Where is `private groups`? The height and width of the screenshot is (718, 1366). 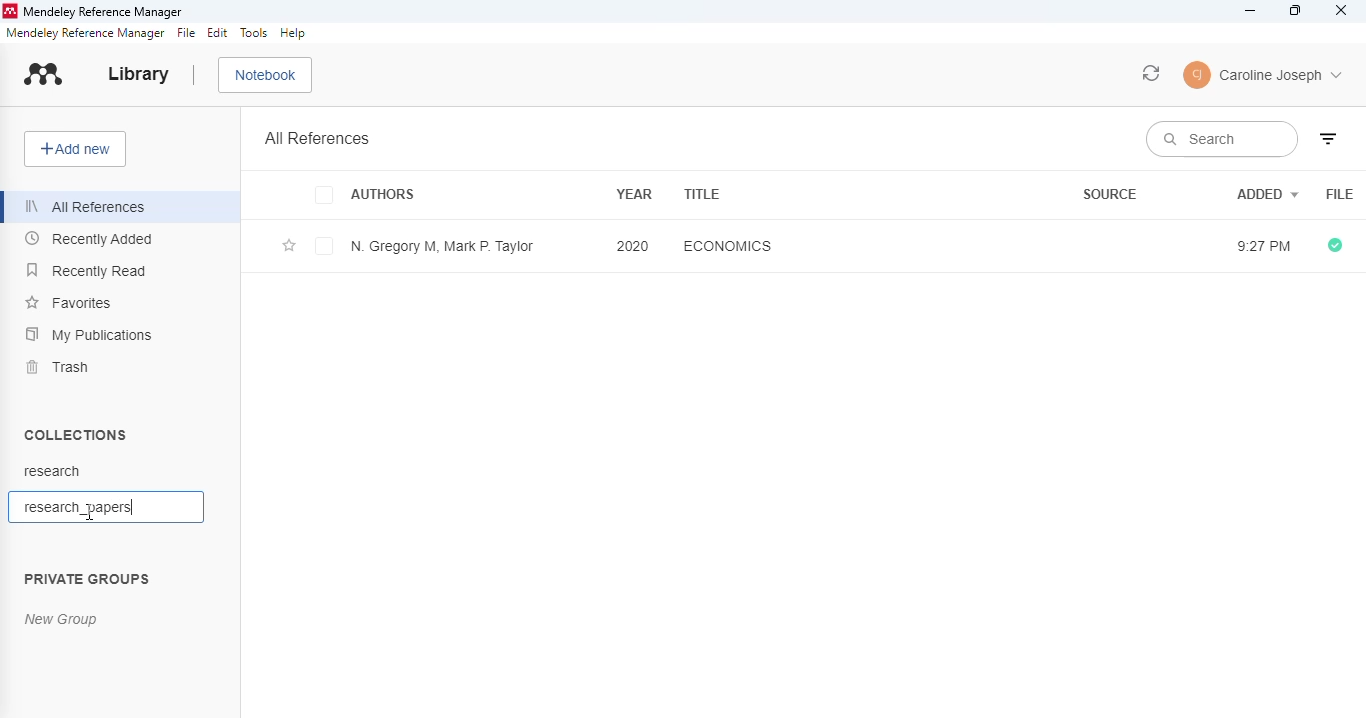 private groups is located at coordinates (87, 580).